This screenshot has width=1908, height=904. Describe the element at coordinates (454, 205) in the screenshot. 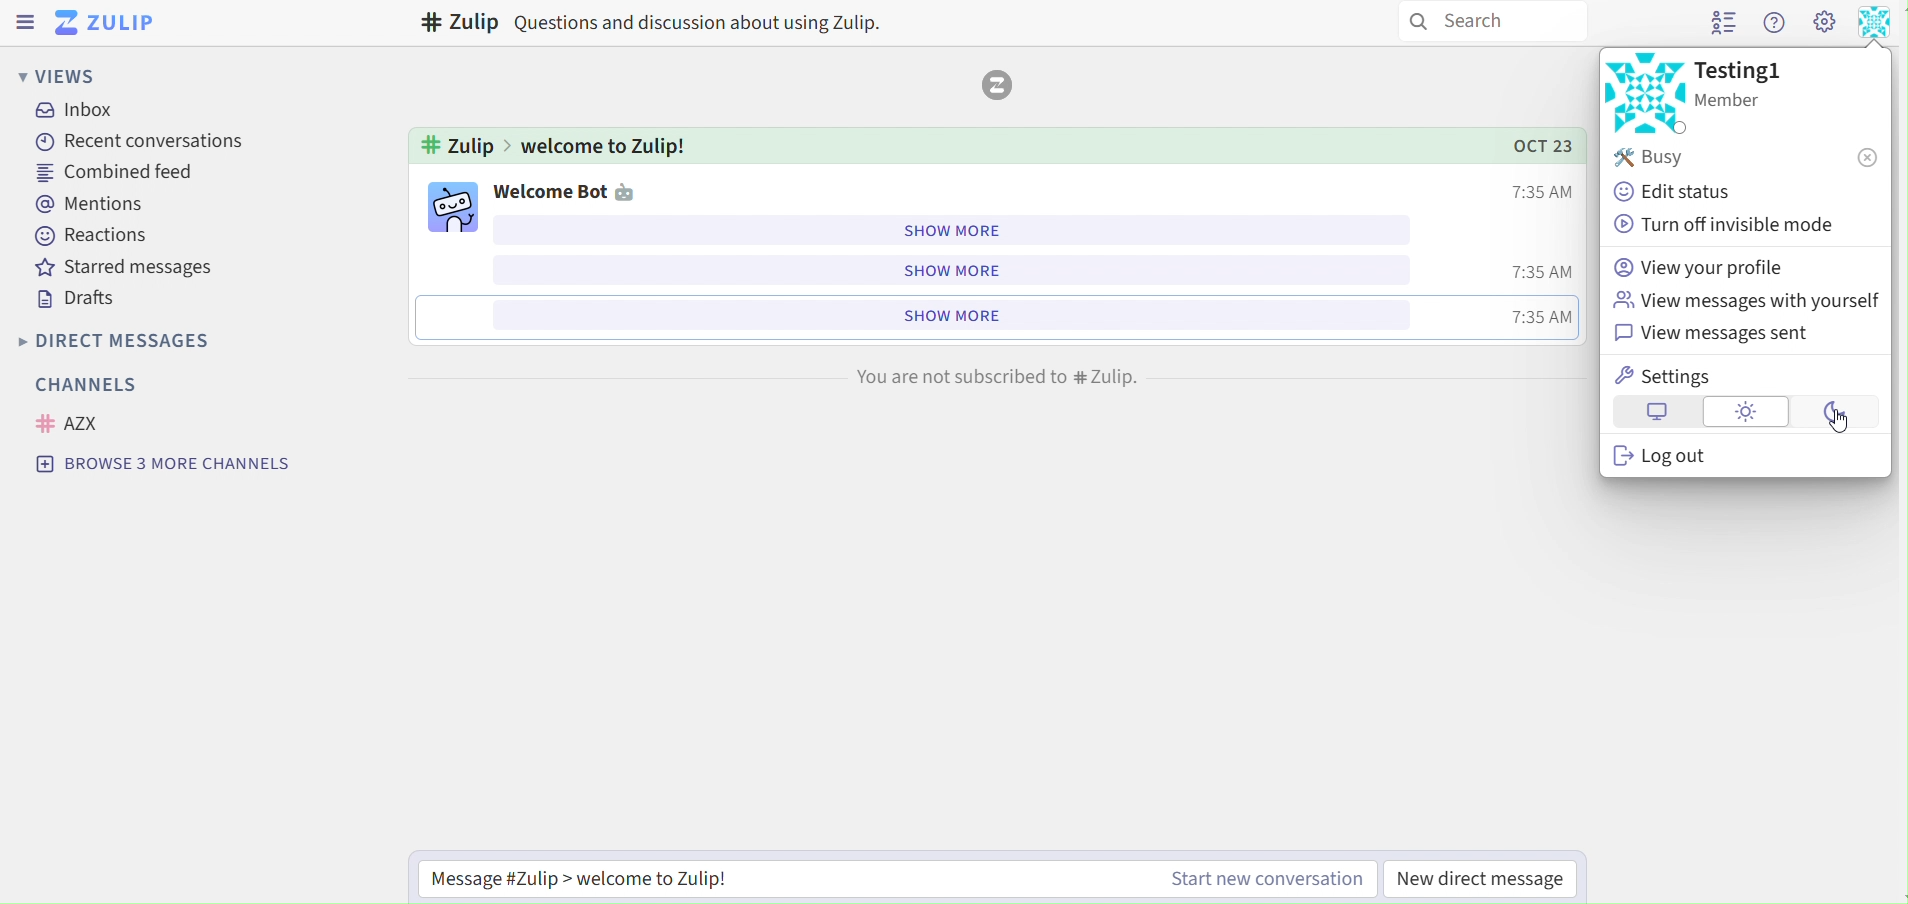

I see `image` at that location.